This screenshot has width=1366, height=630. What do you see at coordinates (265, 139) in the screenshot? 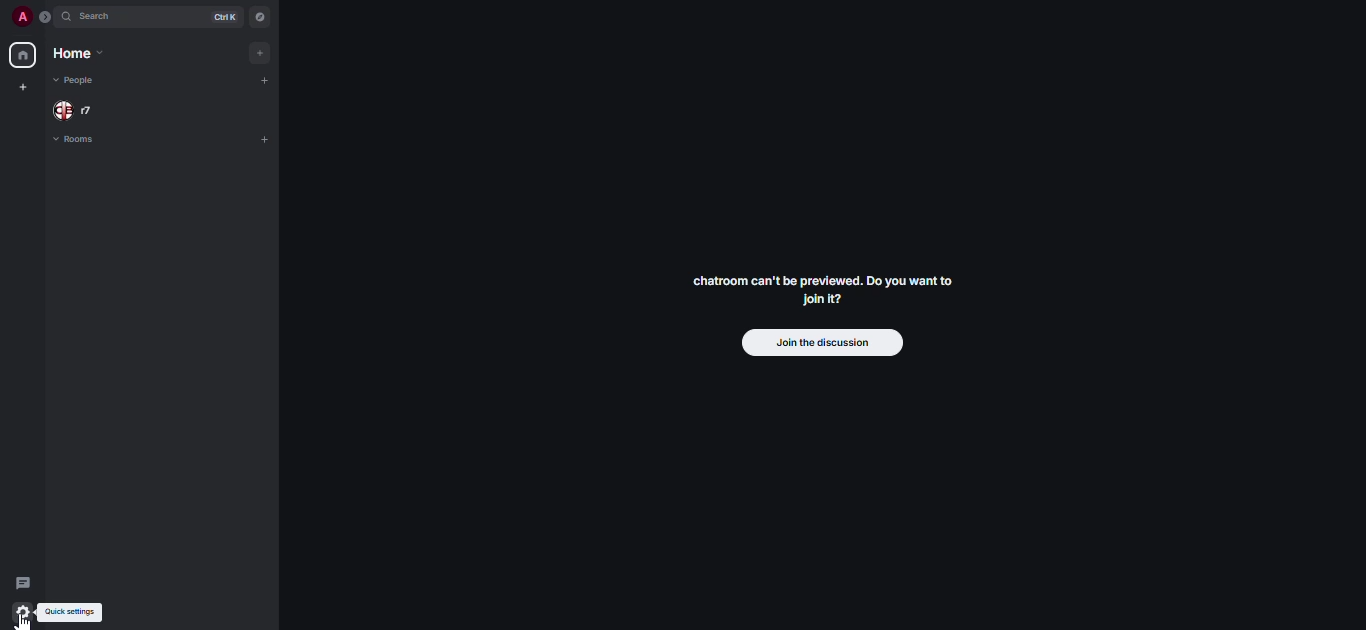
I see `add` at bounding box center [265, 139].